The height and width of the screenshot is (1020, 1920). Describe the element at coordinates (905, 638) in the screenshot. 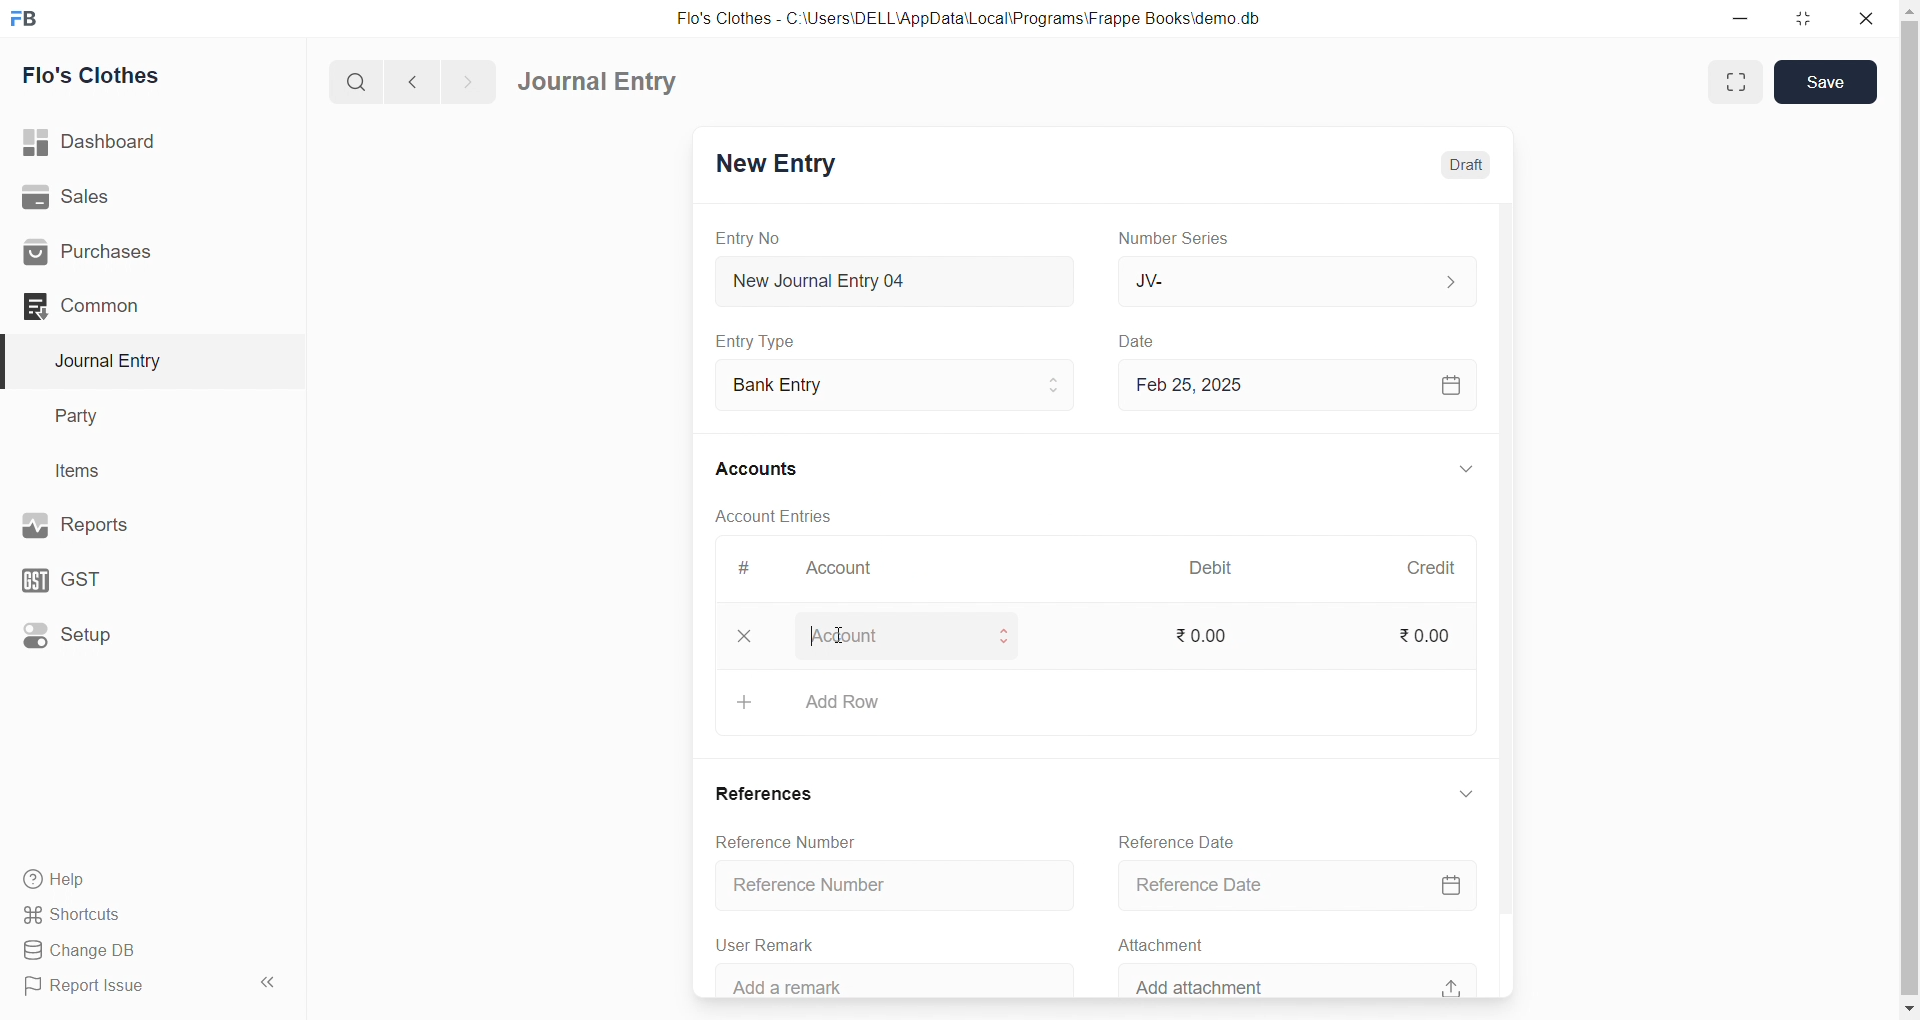

I see `Account` at that location.